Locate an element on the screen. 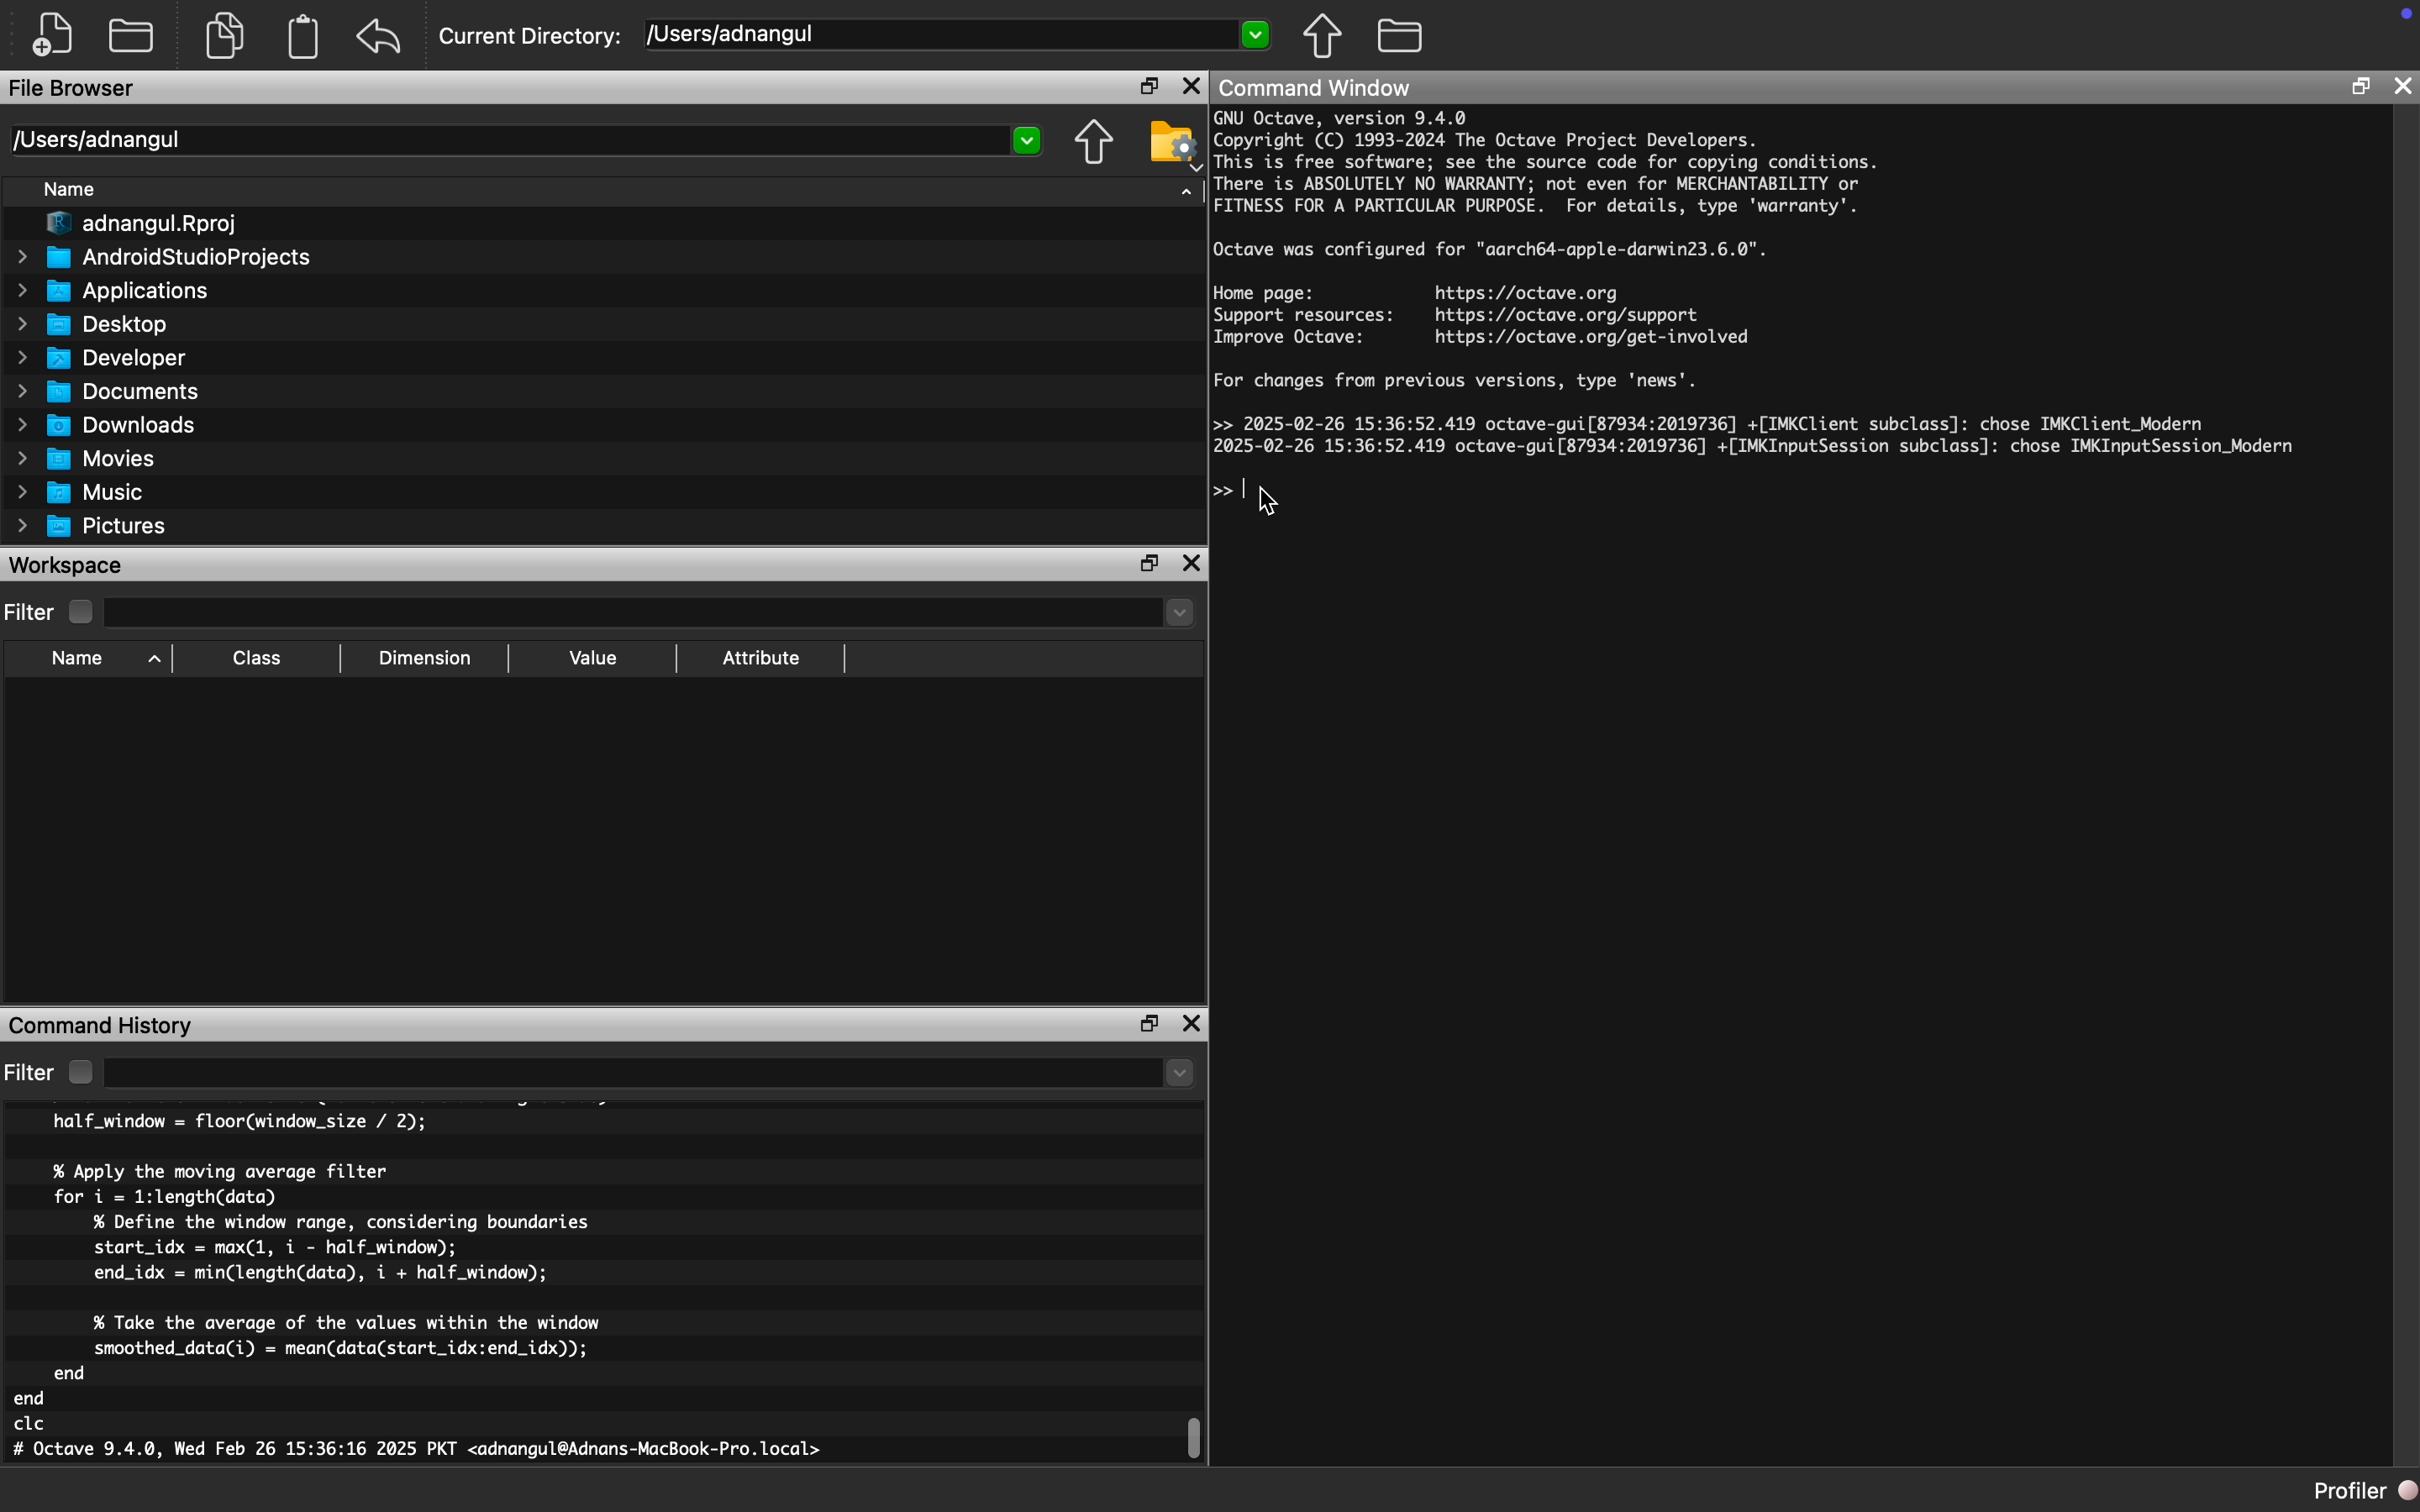 The width and height of the screenshot is (2420, 1512). Dropdown is located at coordinates (653, 615).